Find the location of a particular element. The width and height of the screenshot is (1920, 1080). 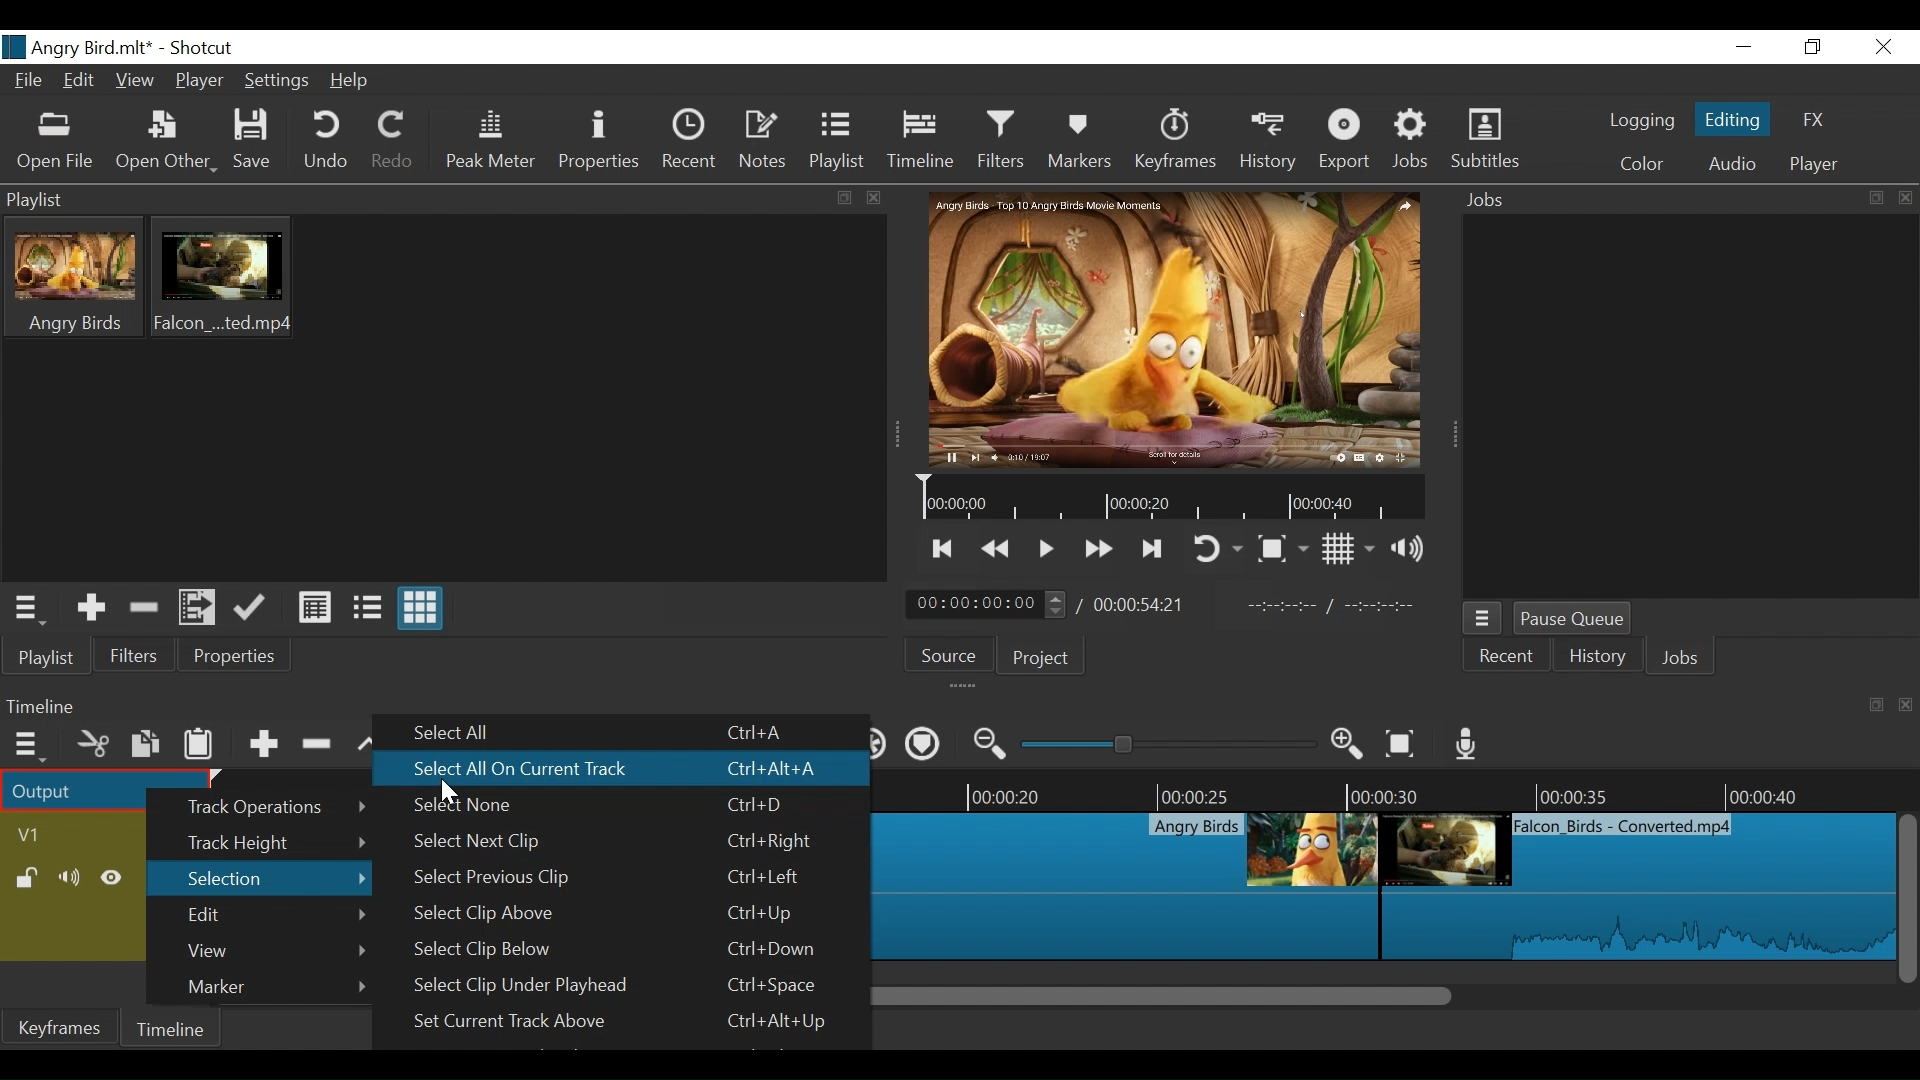

Update is located at coordinates (249, 609).